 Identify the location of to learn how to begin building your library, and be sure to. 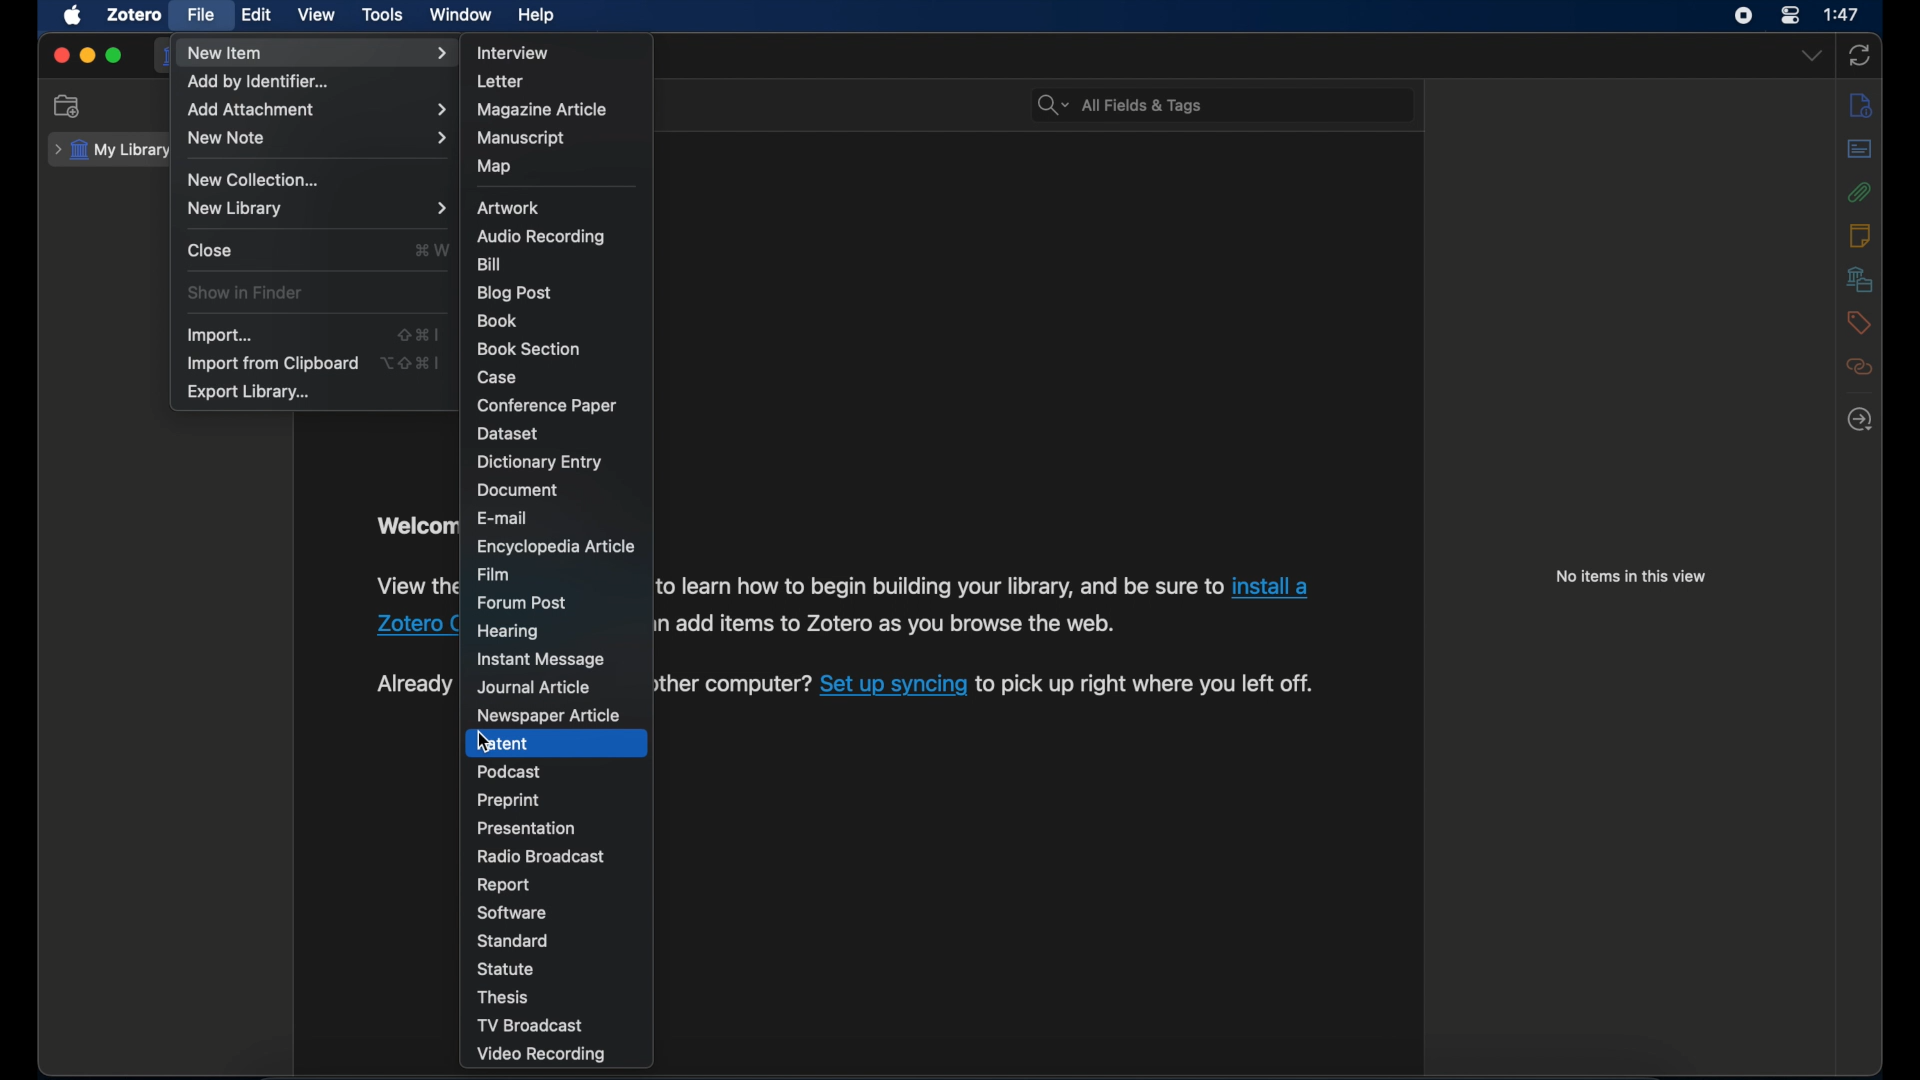
(940, 583).